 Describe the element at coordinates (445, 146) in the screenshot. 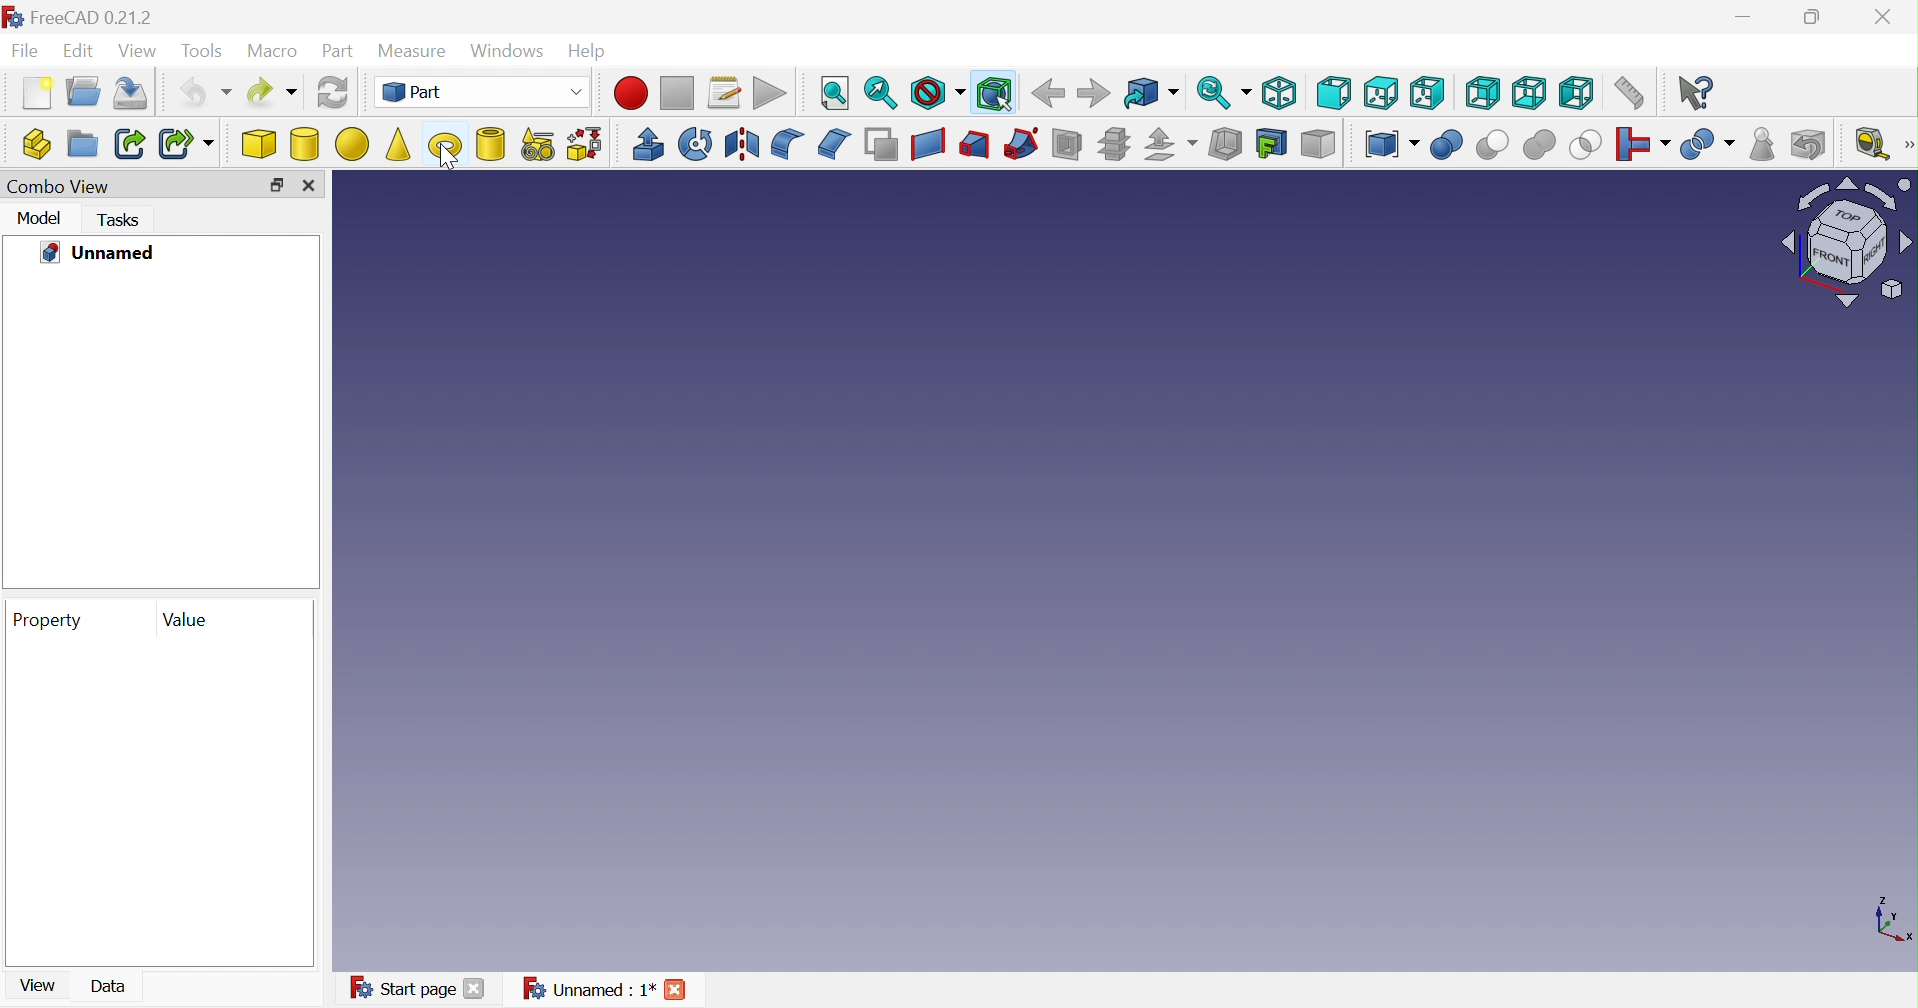

I see `Torus` at that location.